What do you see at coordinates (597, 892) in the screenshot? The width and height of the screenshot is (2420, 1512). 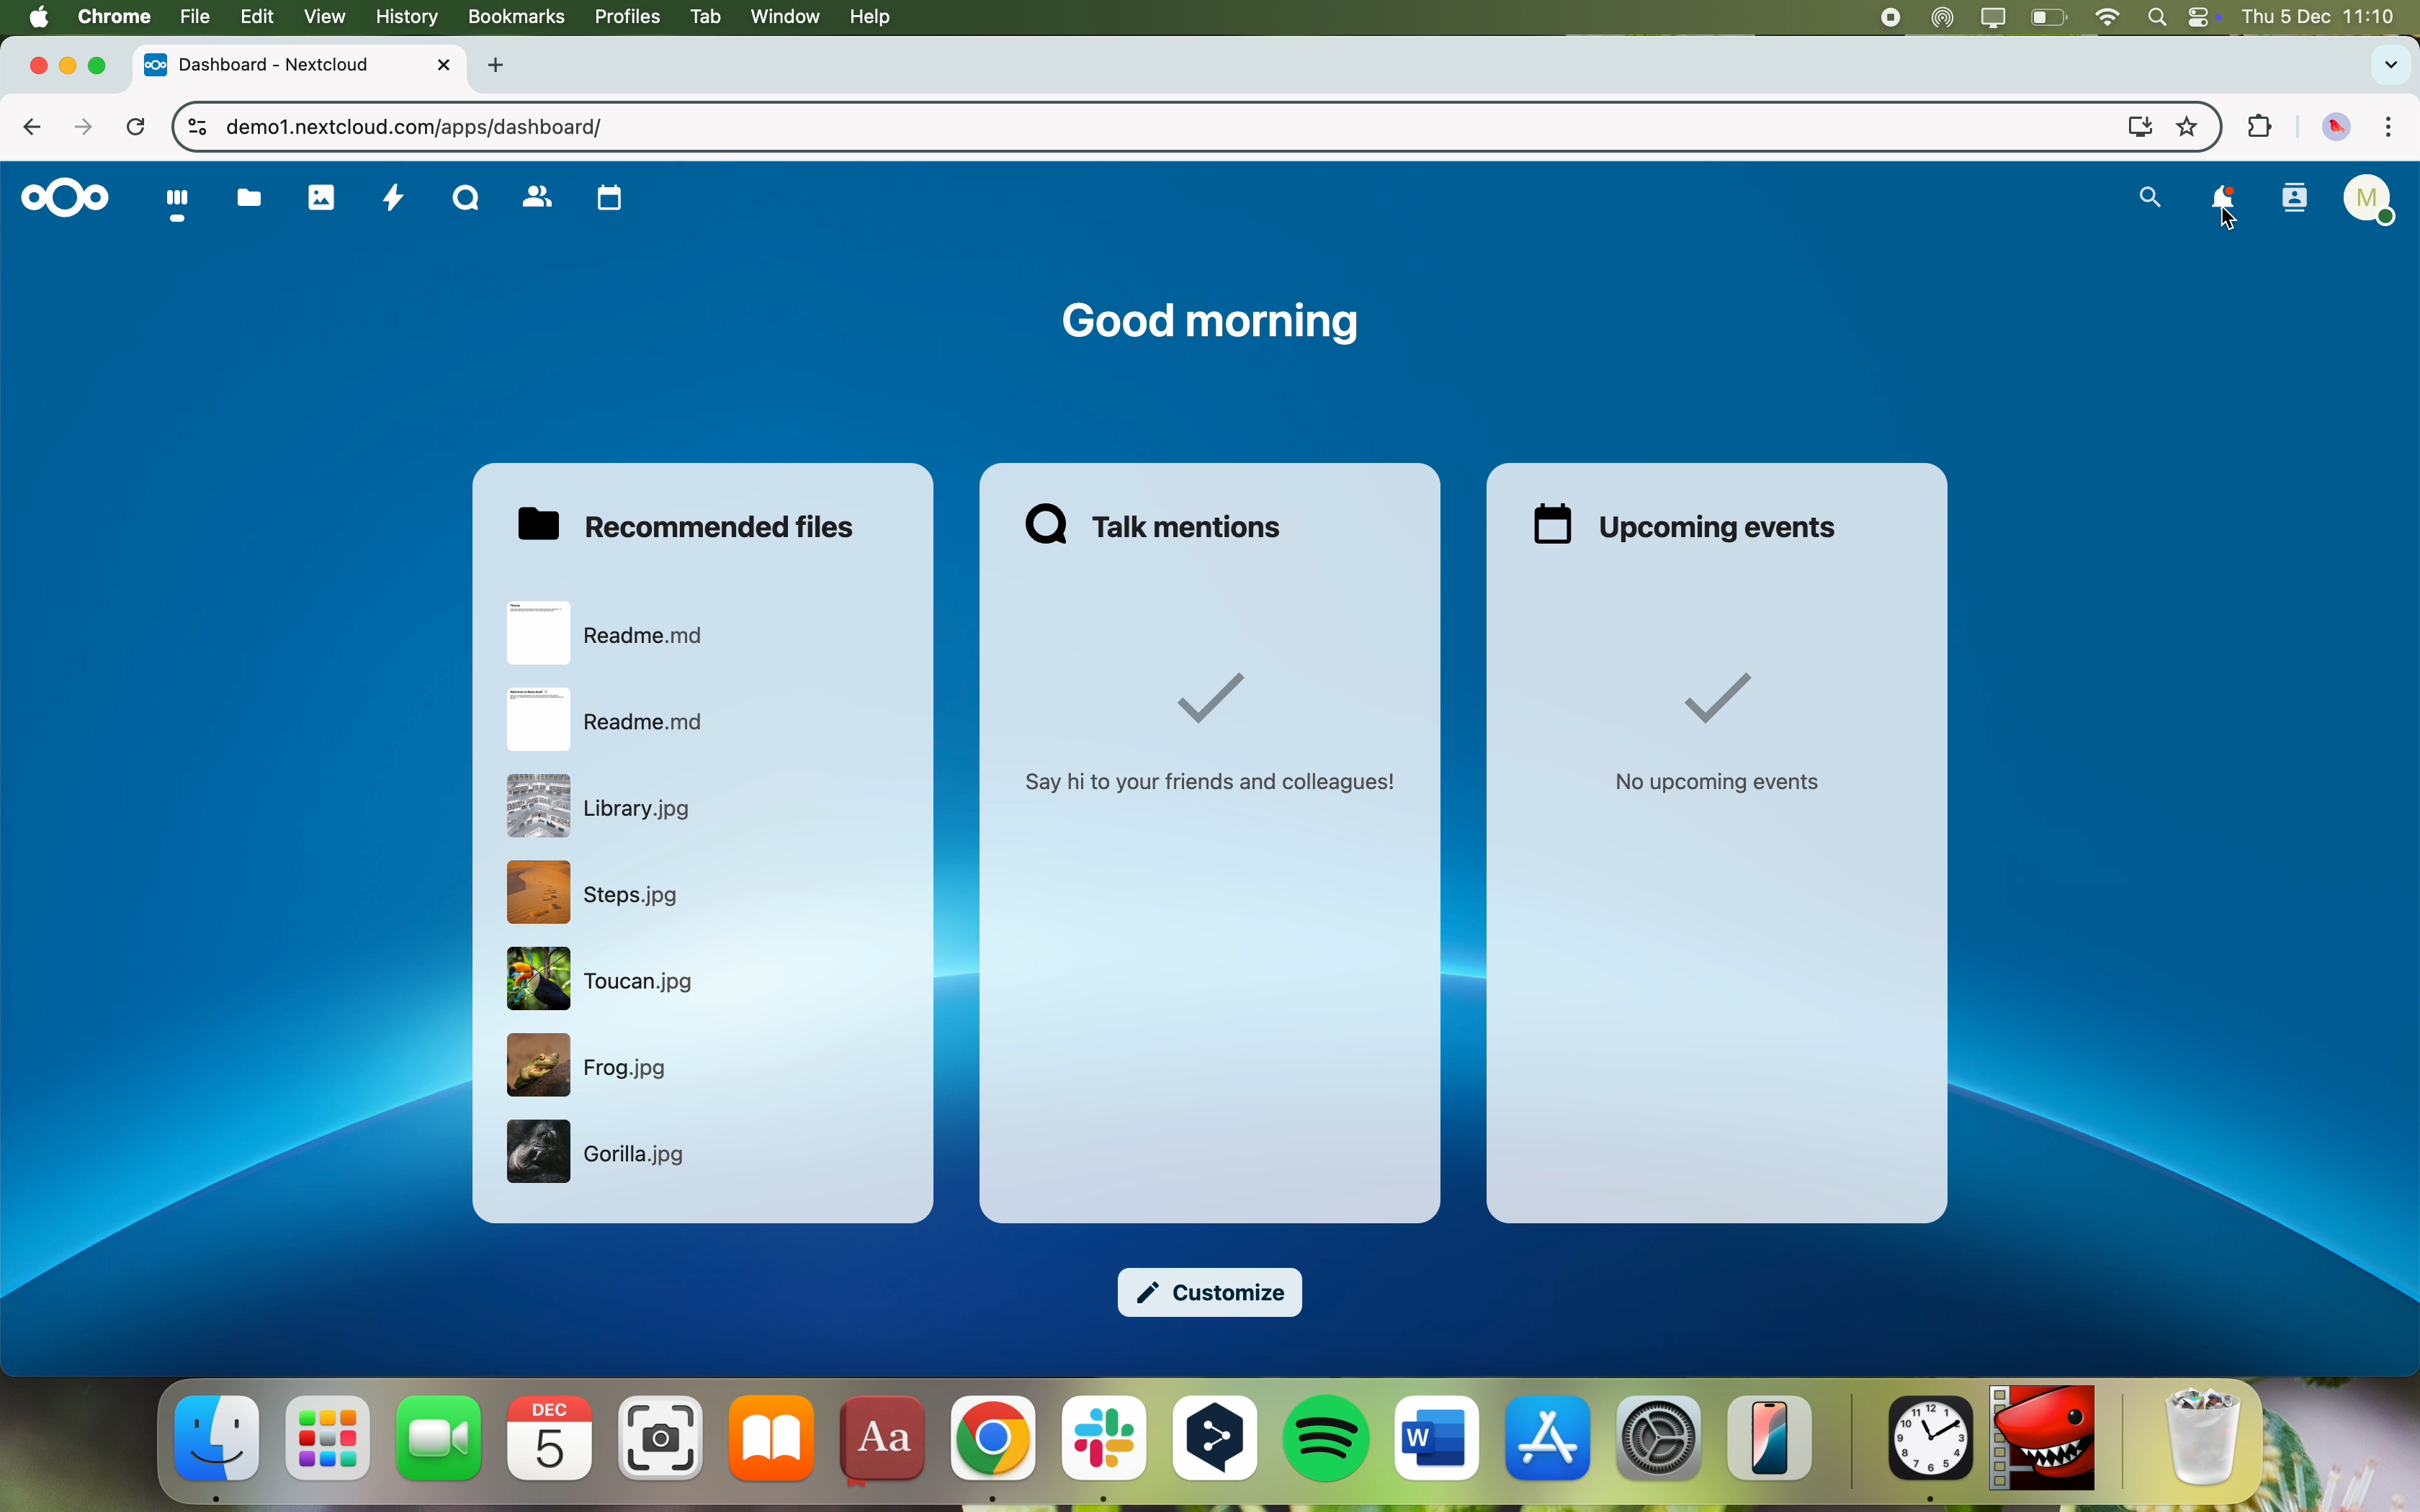 I see `file` at bounding box center [597, 892].